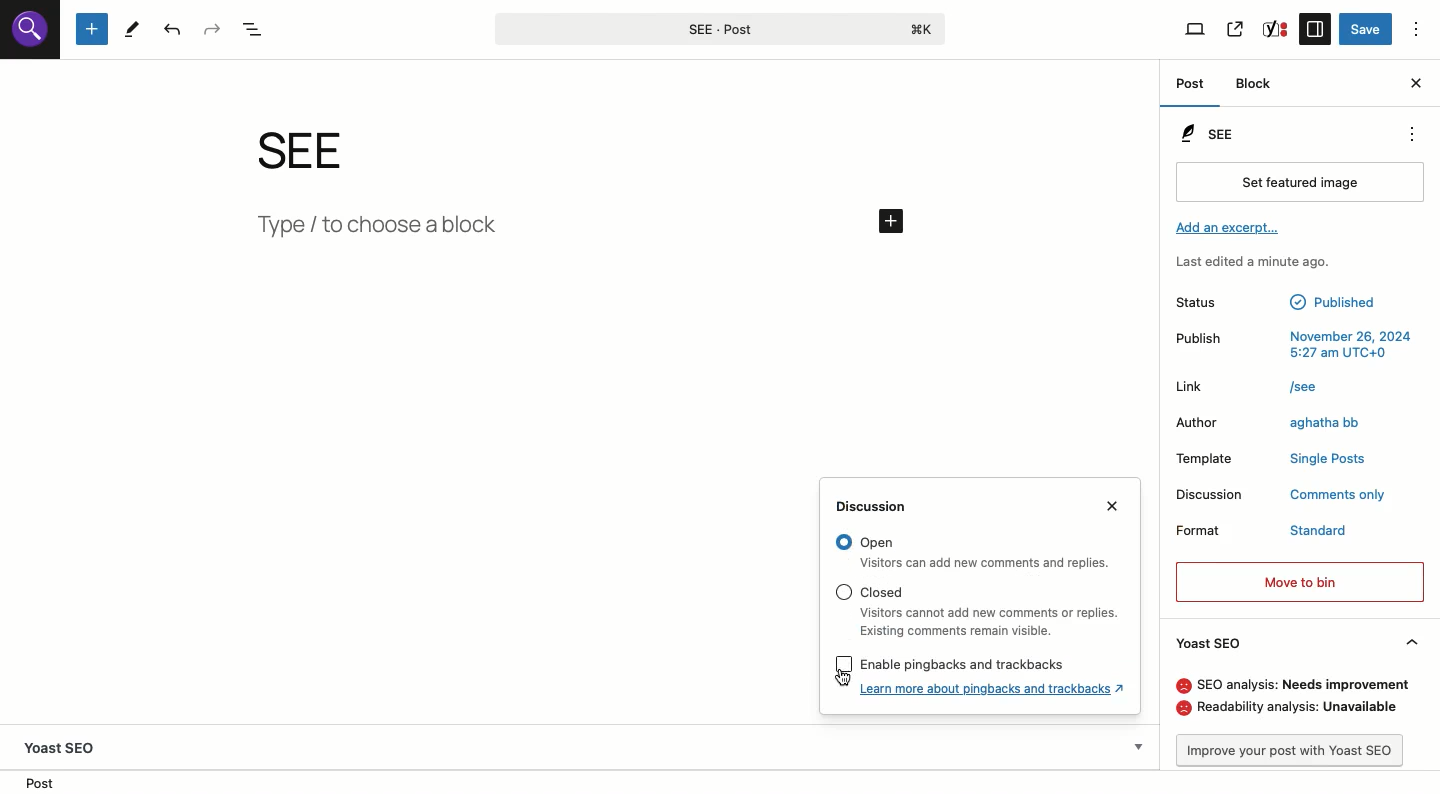 This screenshot has height=794, width=1440. What do you see at coordinates (1137, 743) in the screenshot?
I see `Show` at bounding box center [1137, 743].